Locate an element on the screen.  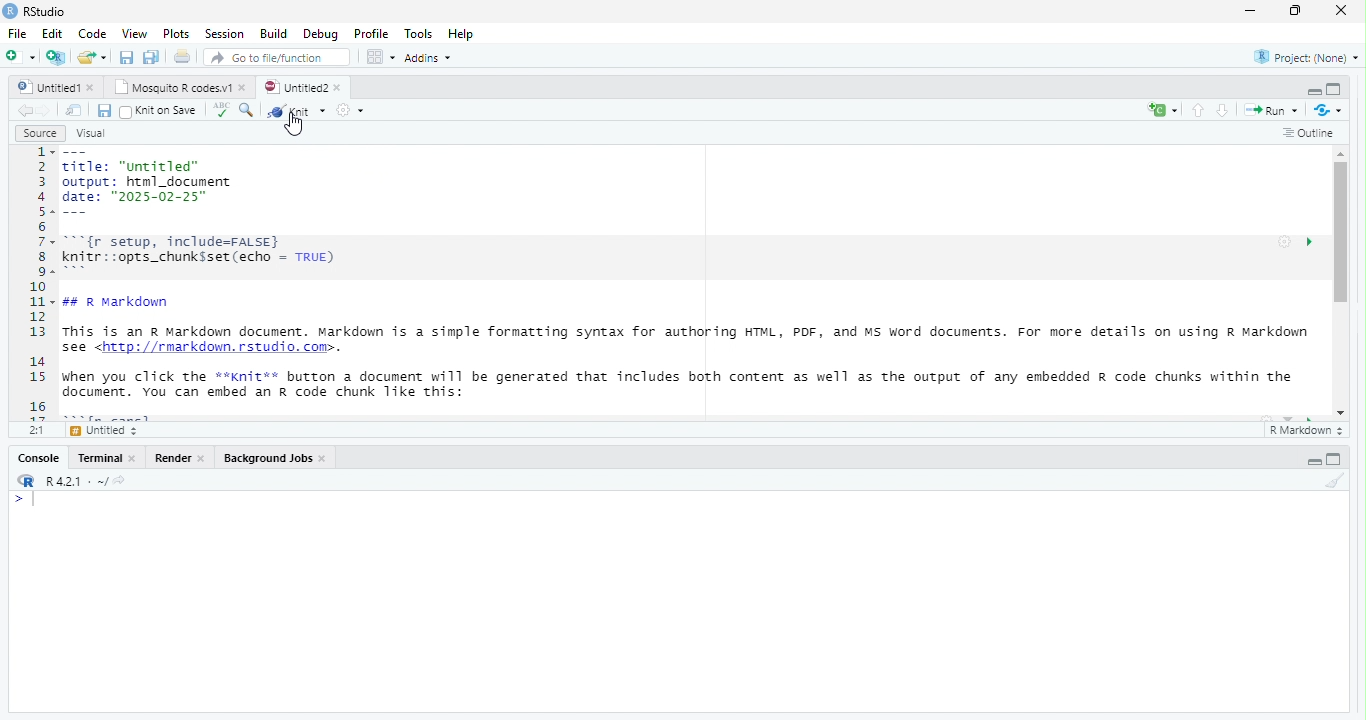
Terminal is located at coordinates (100, 458).